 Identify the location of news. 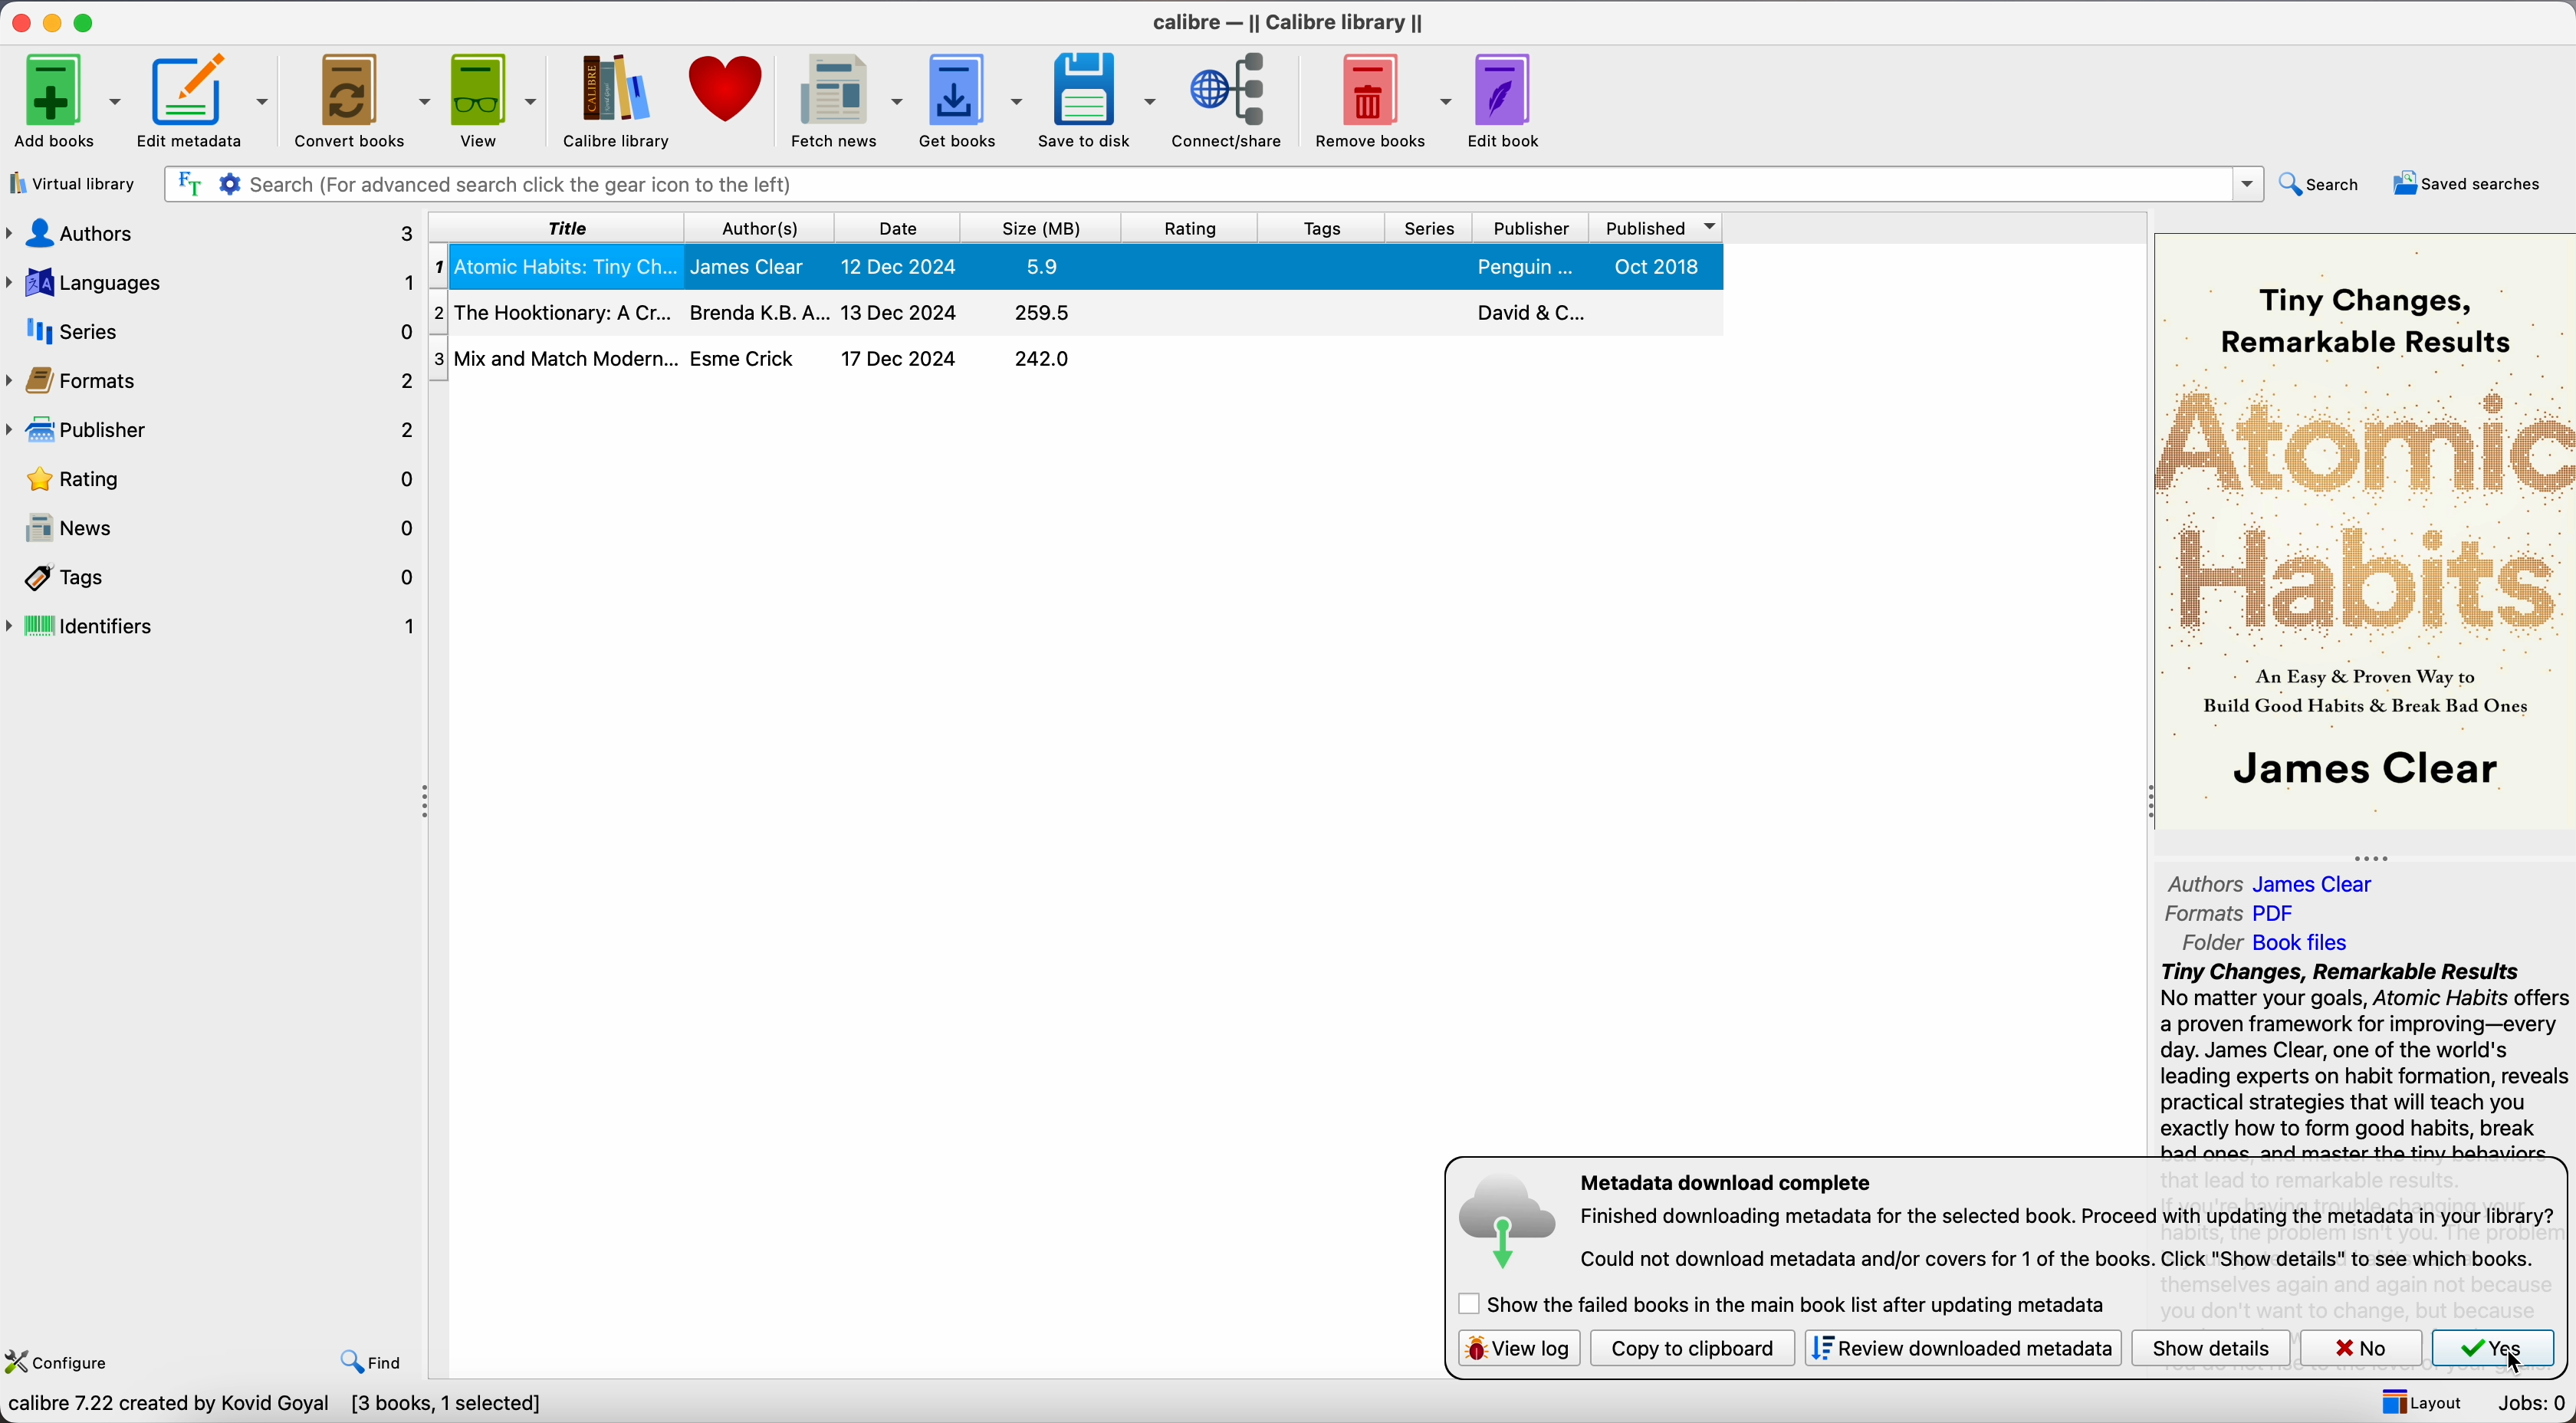
(217, 525).